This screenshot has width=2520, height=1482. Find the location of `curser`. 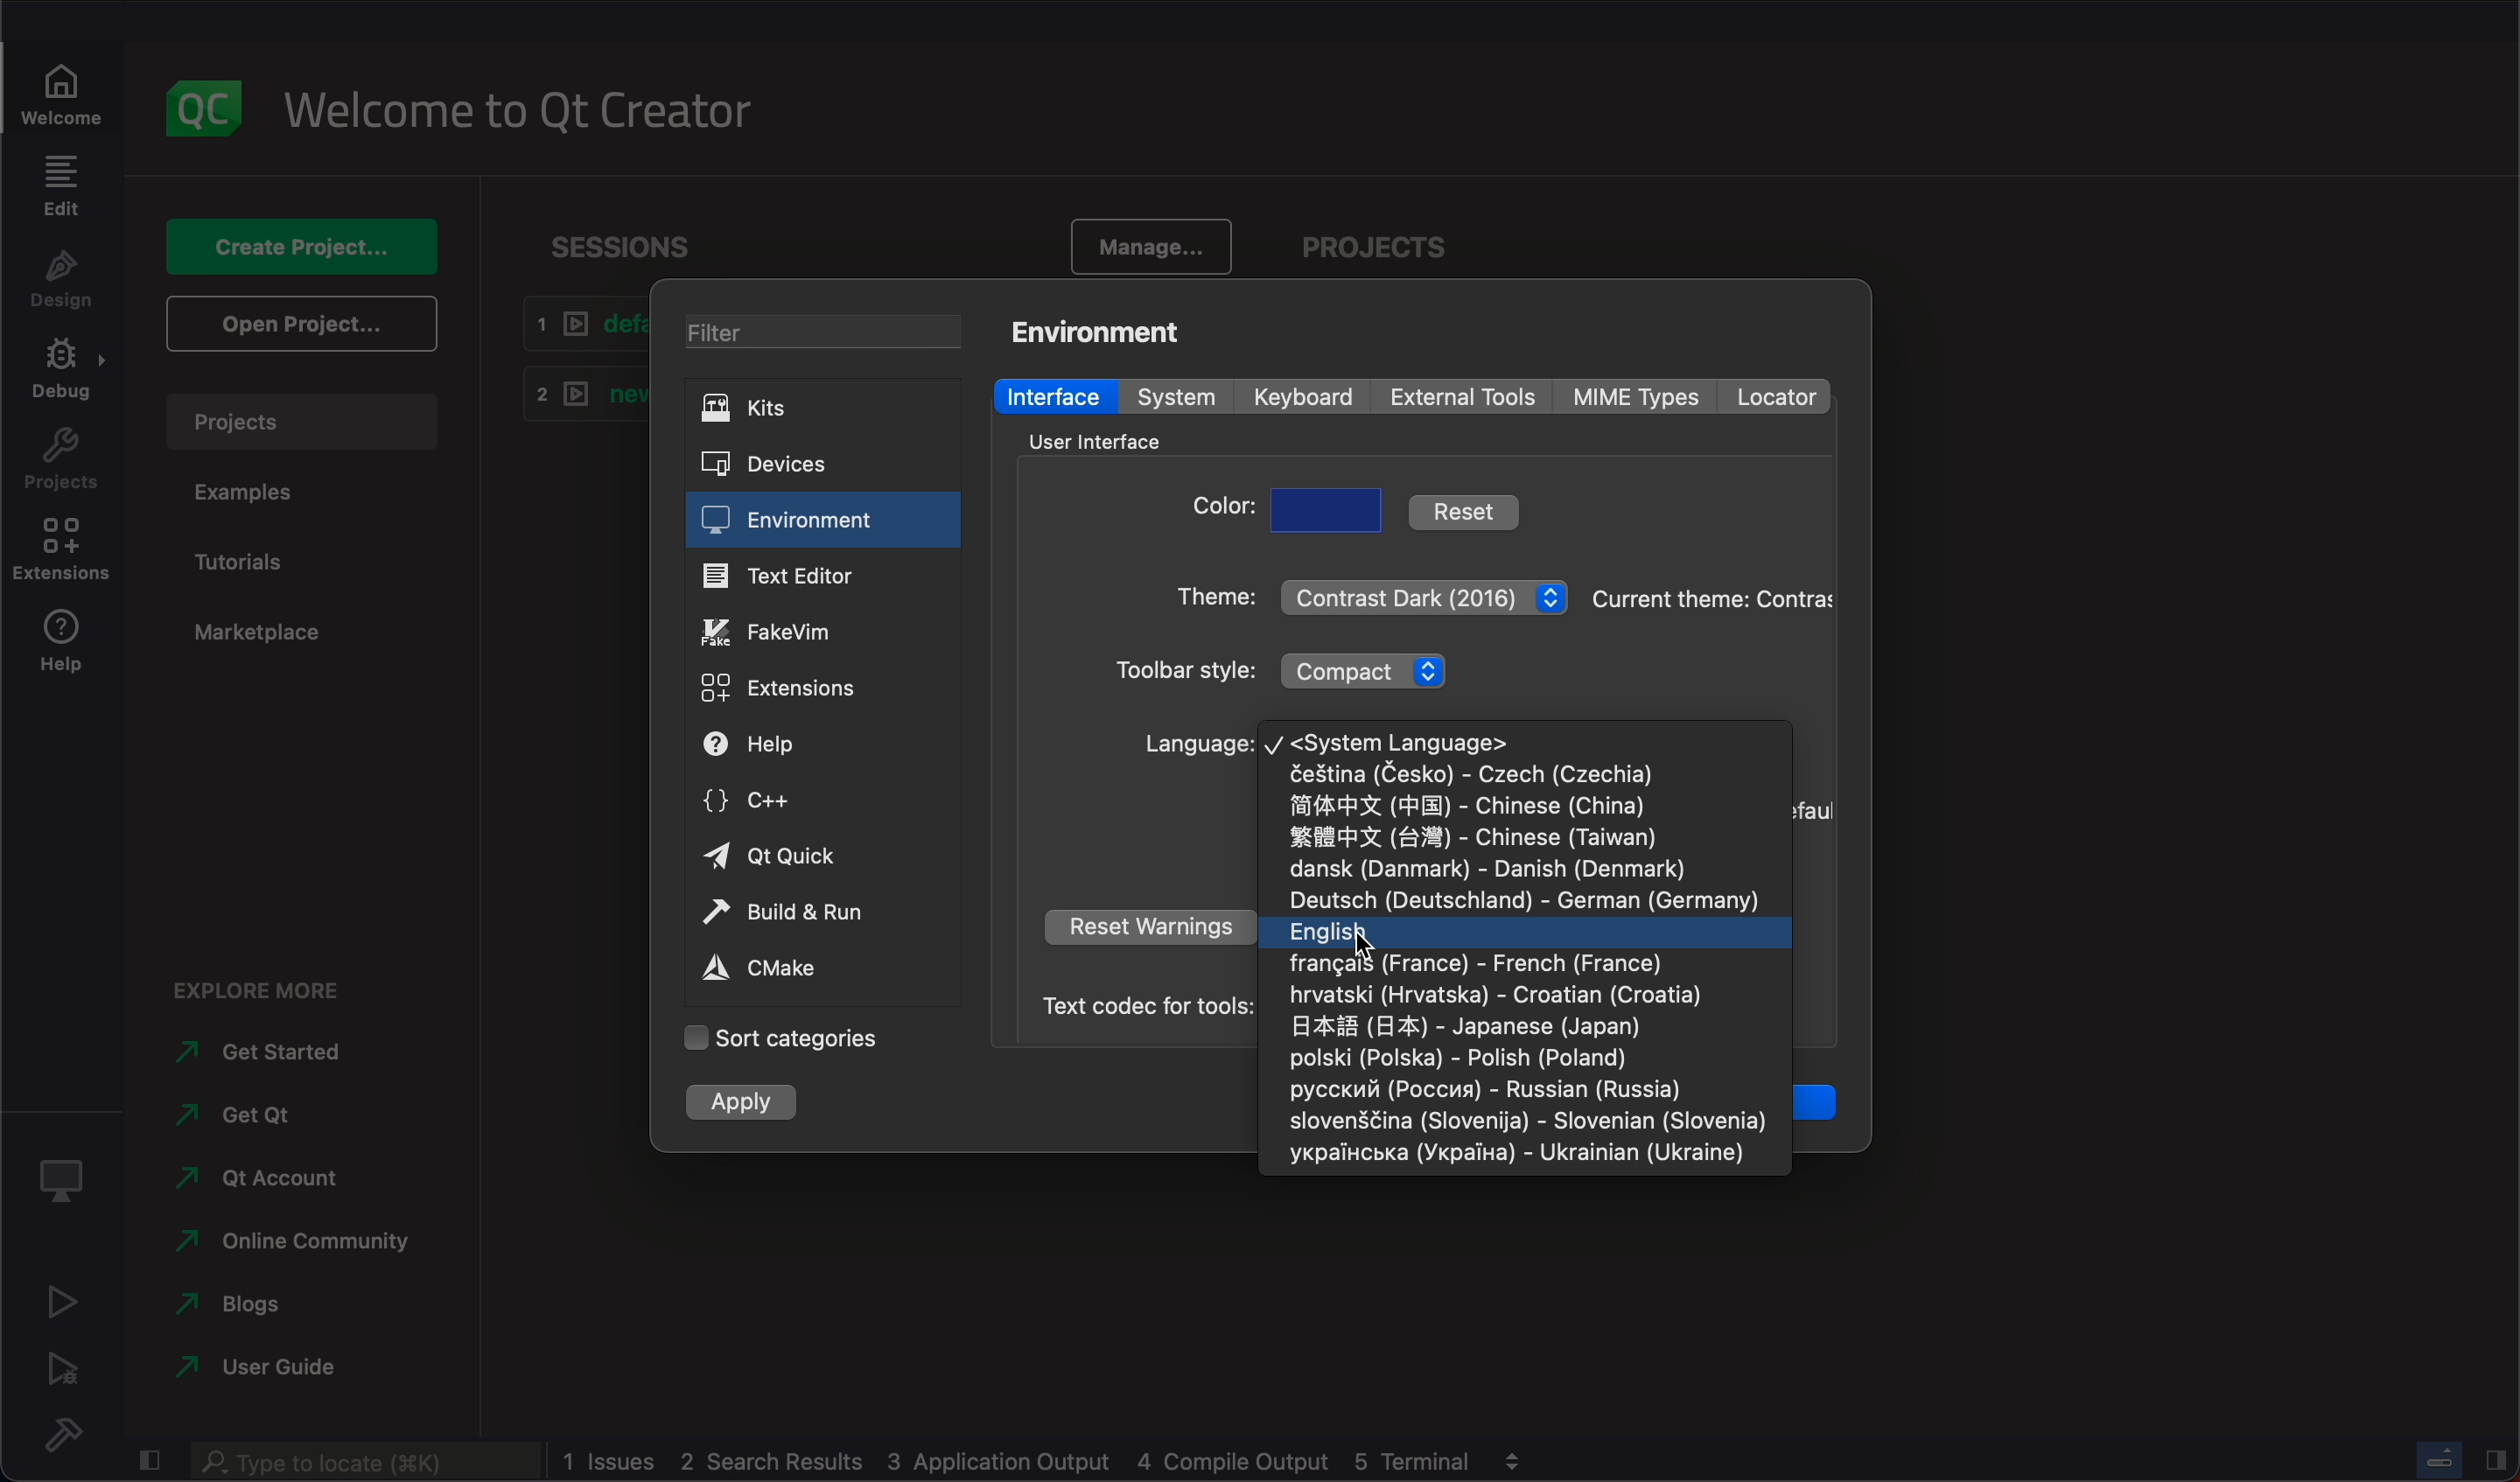

curser is located at coordinates (1363, 942).